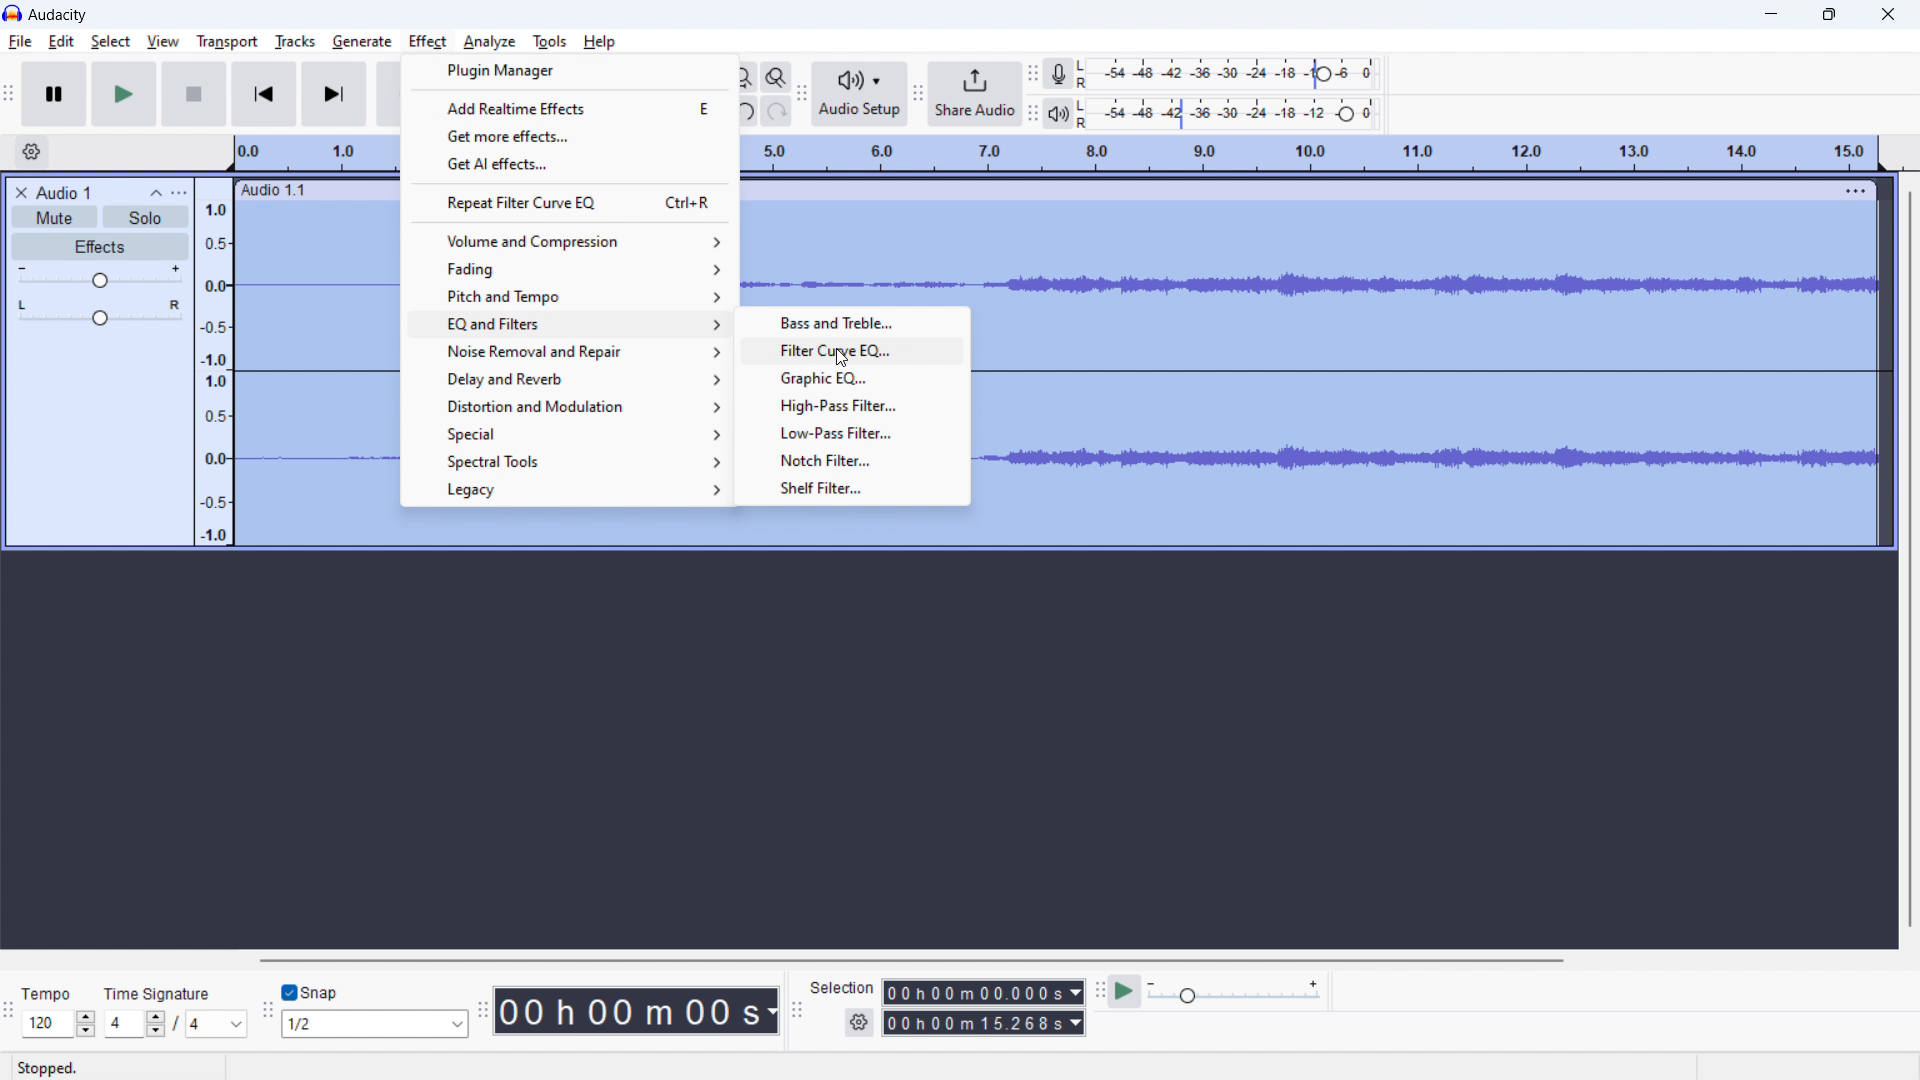 The width and height of the screenshot is (1920, 1080). I want to click on notch filter, so click(853, 460).